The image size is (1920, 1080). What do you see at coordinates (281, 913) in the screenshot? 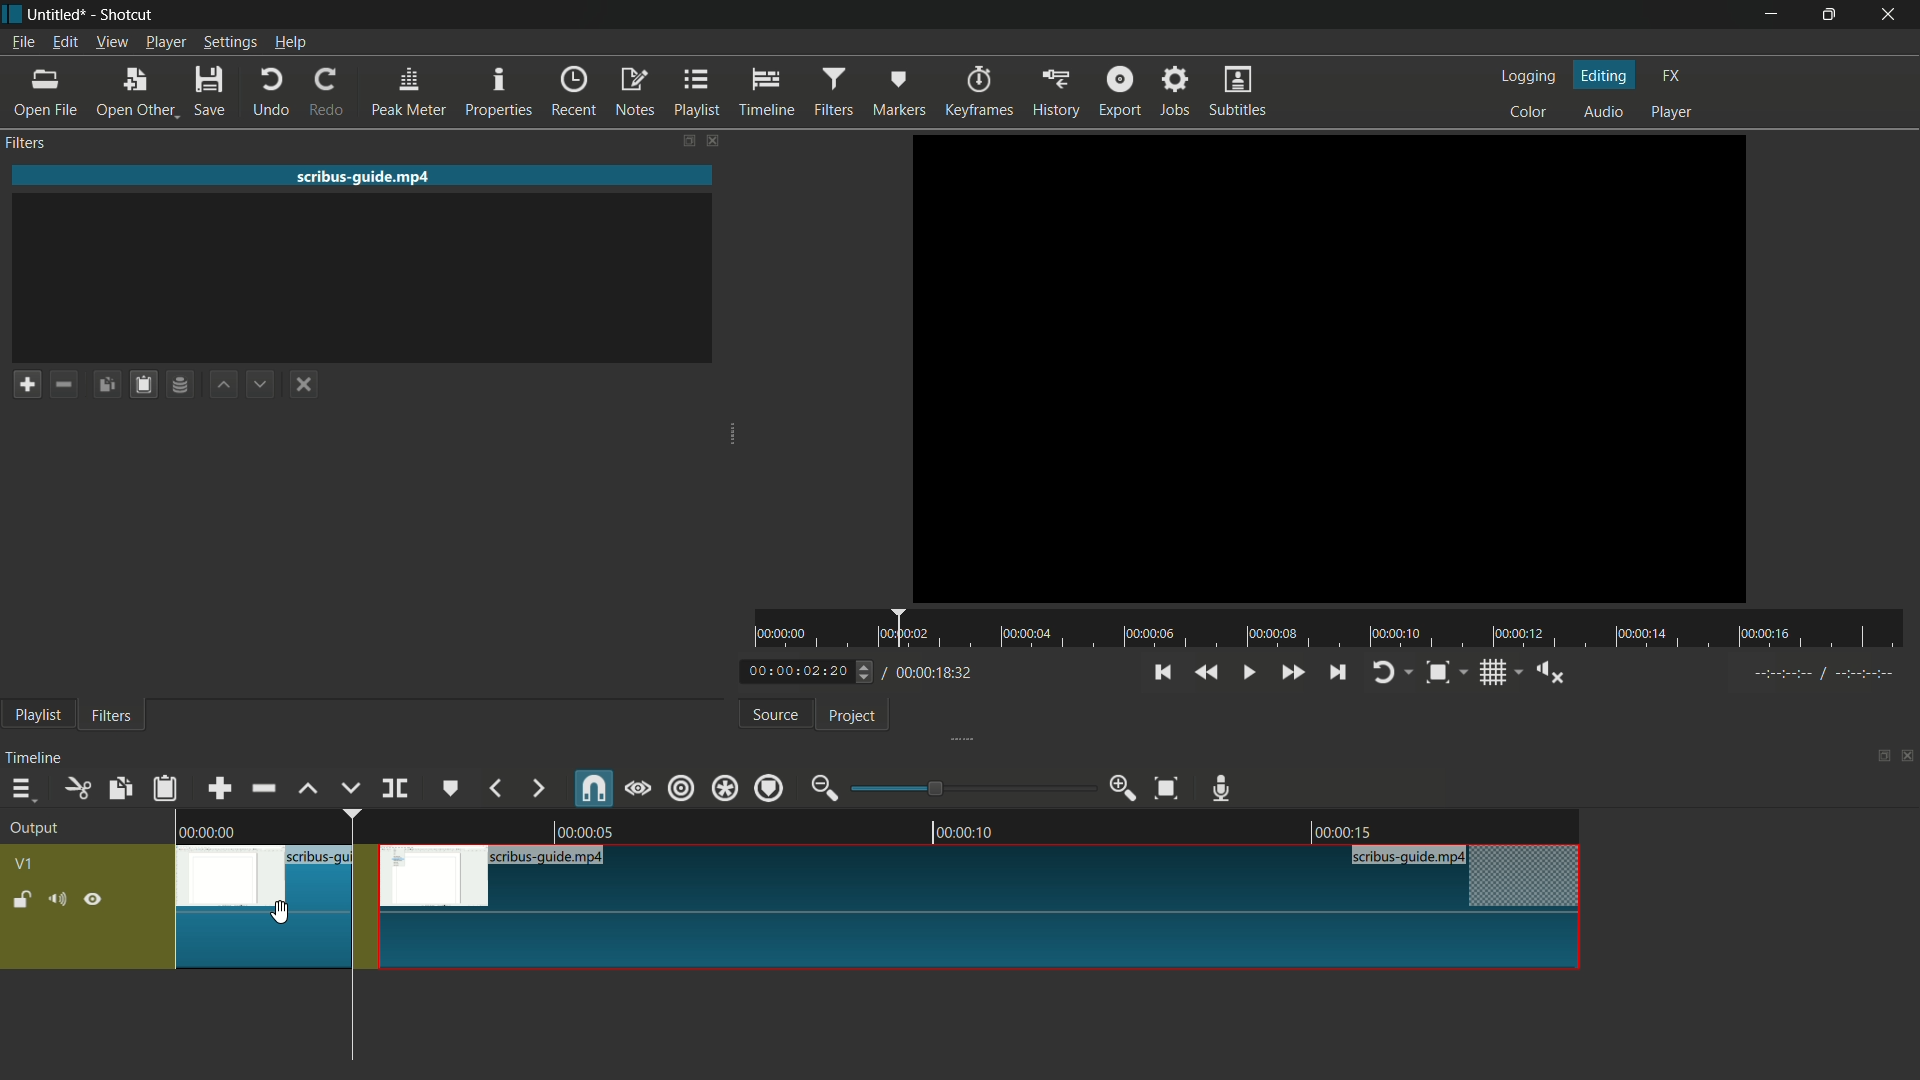
I see `cursor` at bounding box center [281, 913].